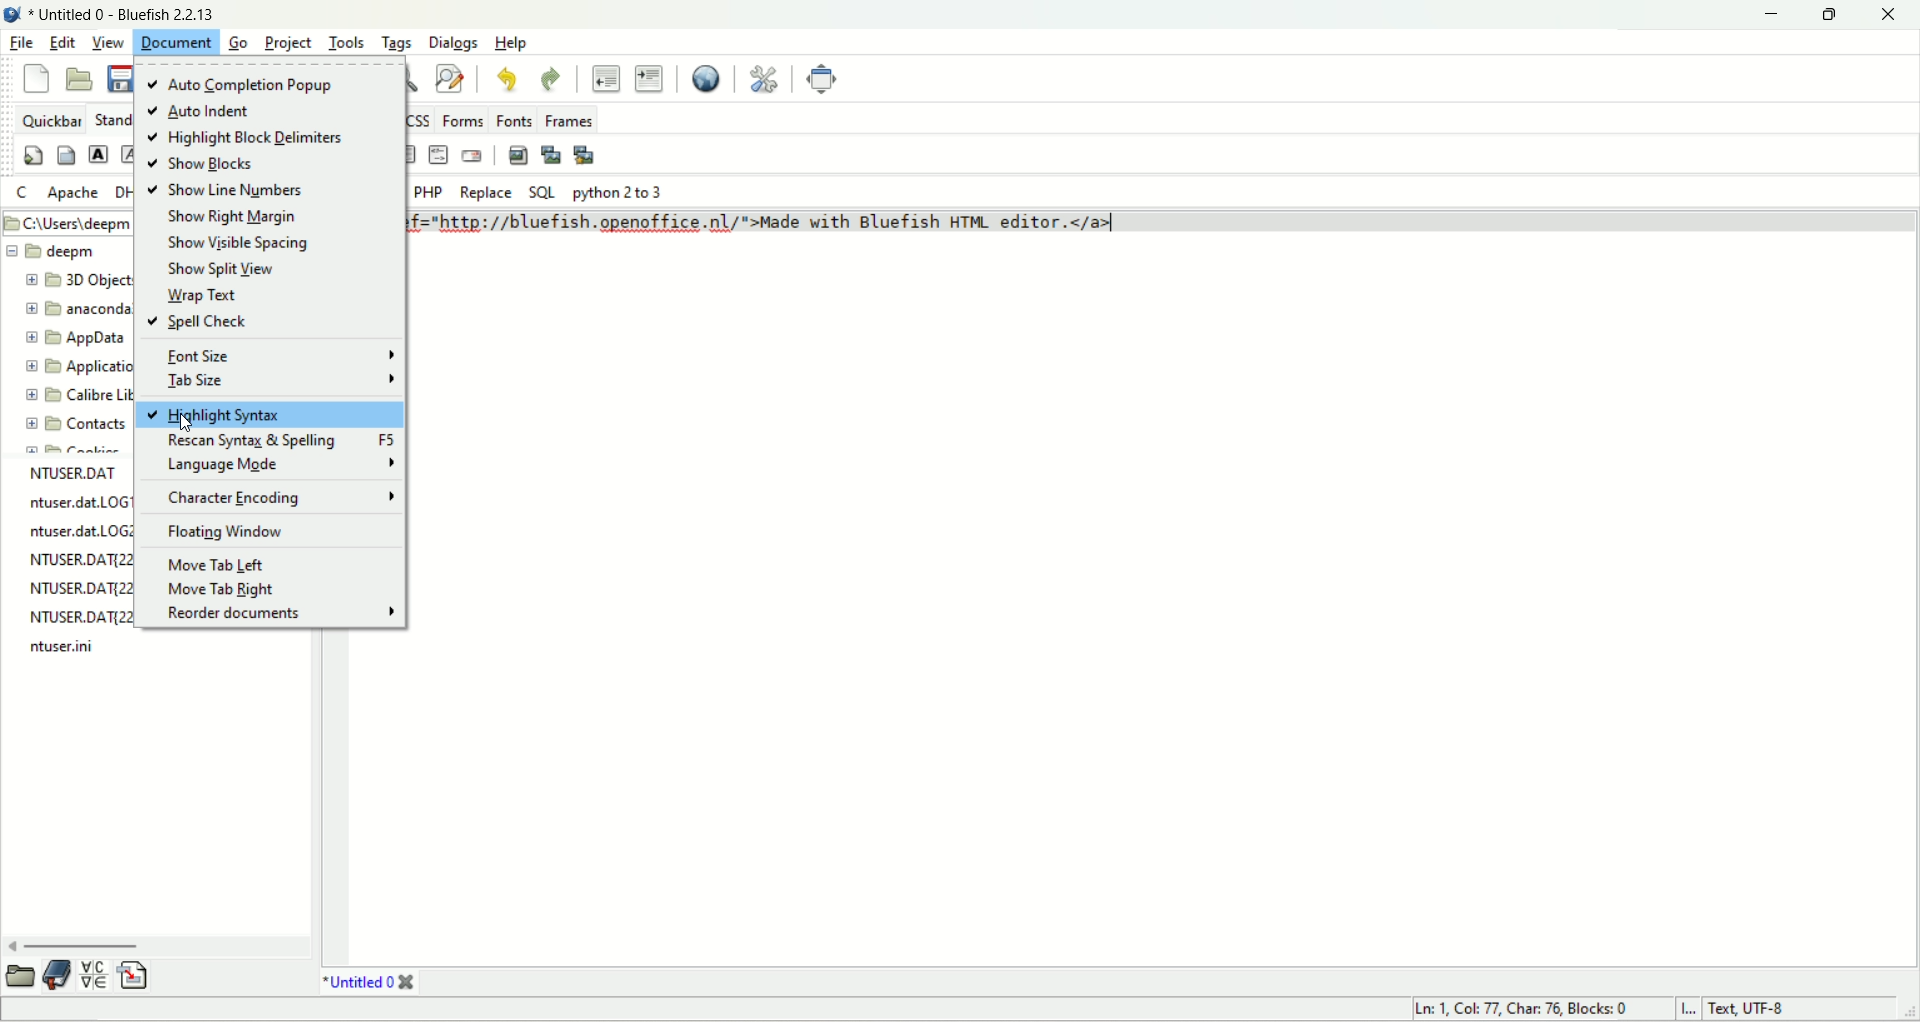  What do you see at coordinates (109, 44) in the screenshot?
I see `view` at bounding box center [109, 44].